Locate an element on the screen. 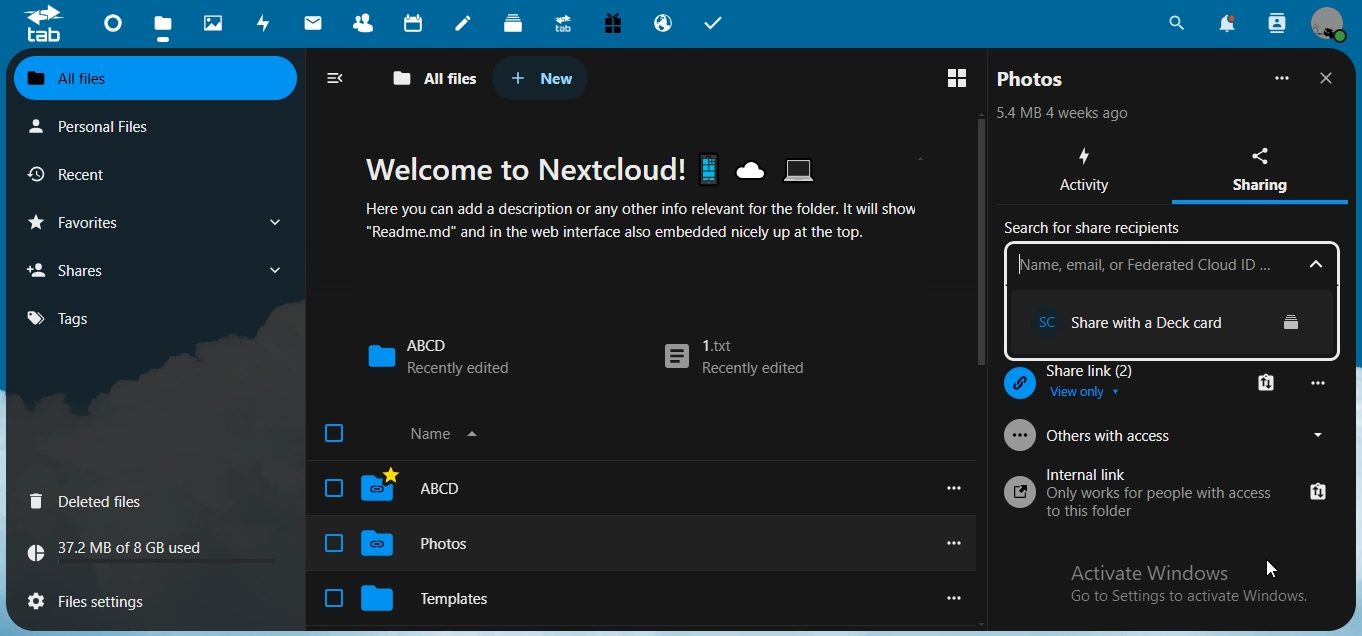  personal files is located at coordinates (106, 125).